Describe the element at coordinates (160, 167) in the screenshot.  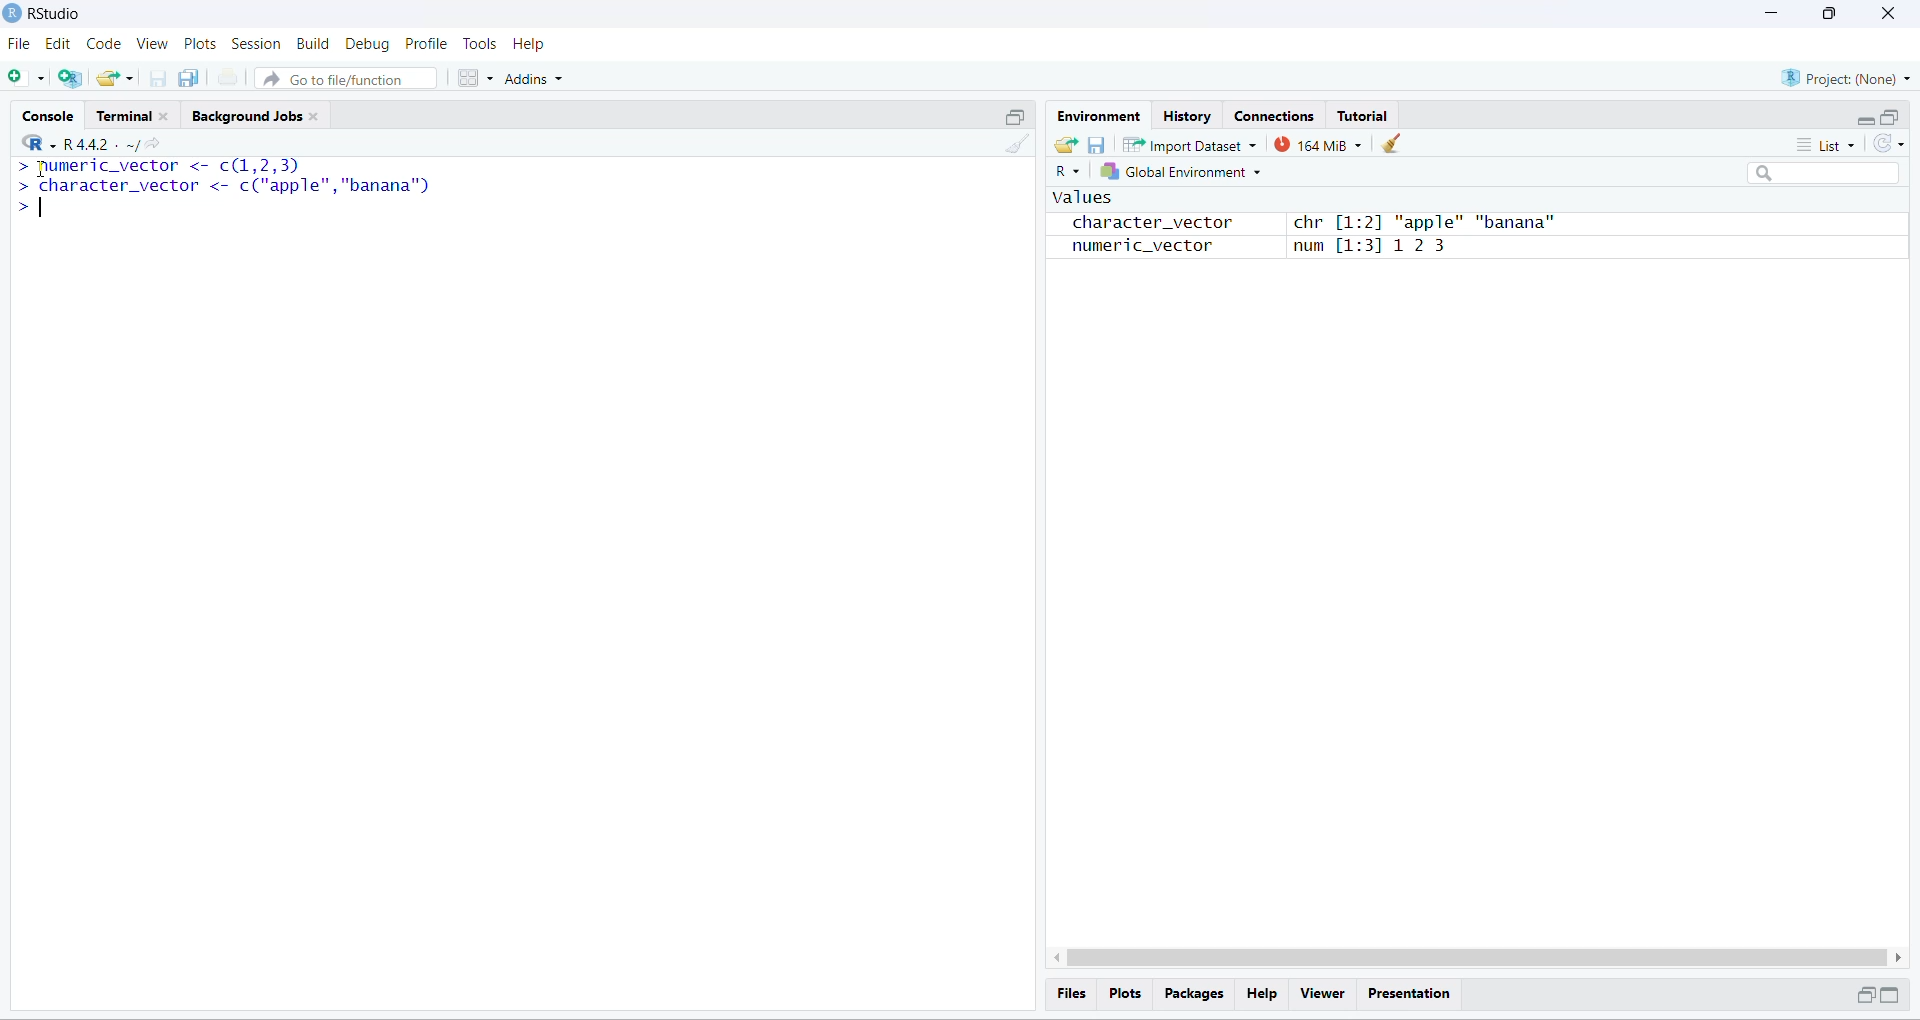
I see `numeric_vector <- c(1,2,3p` at that location.